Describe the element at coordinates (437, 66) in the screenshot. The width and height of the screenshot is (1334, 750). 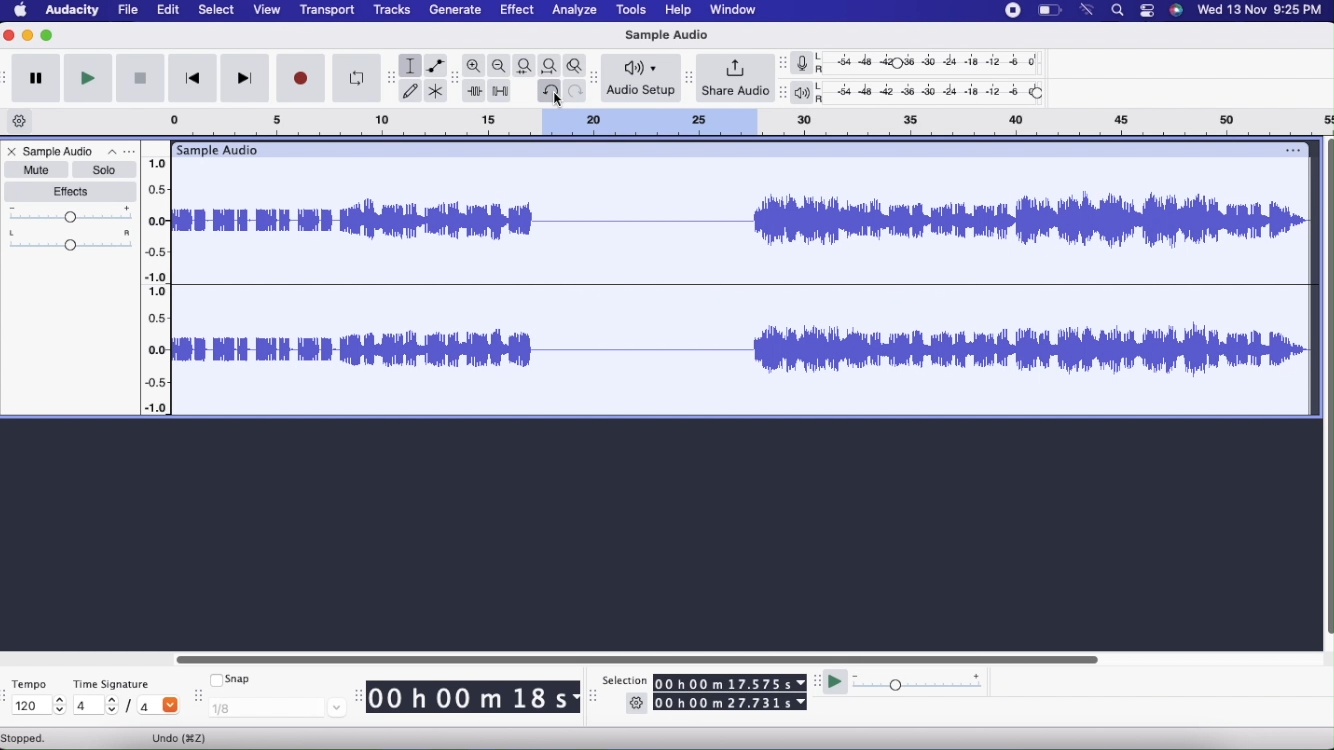
I see `Envelope tool` at that location.